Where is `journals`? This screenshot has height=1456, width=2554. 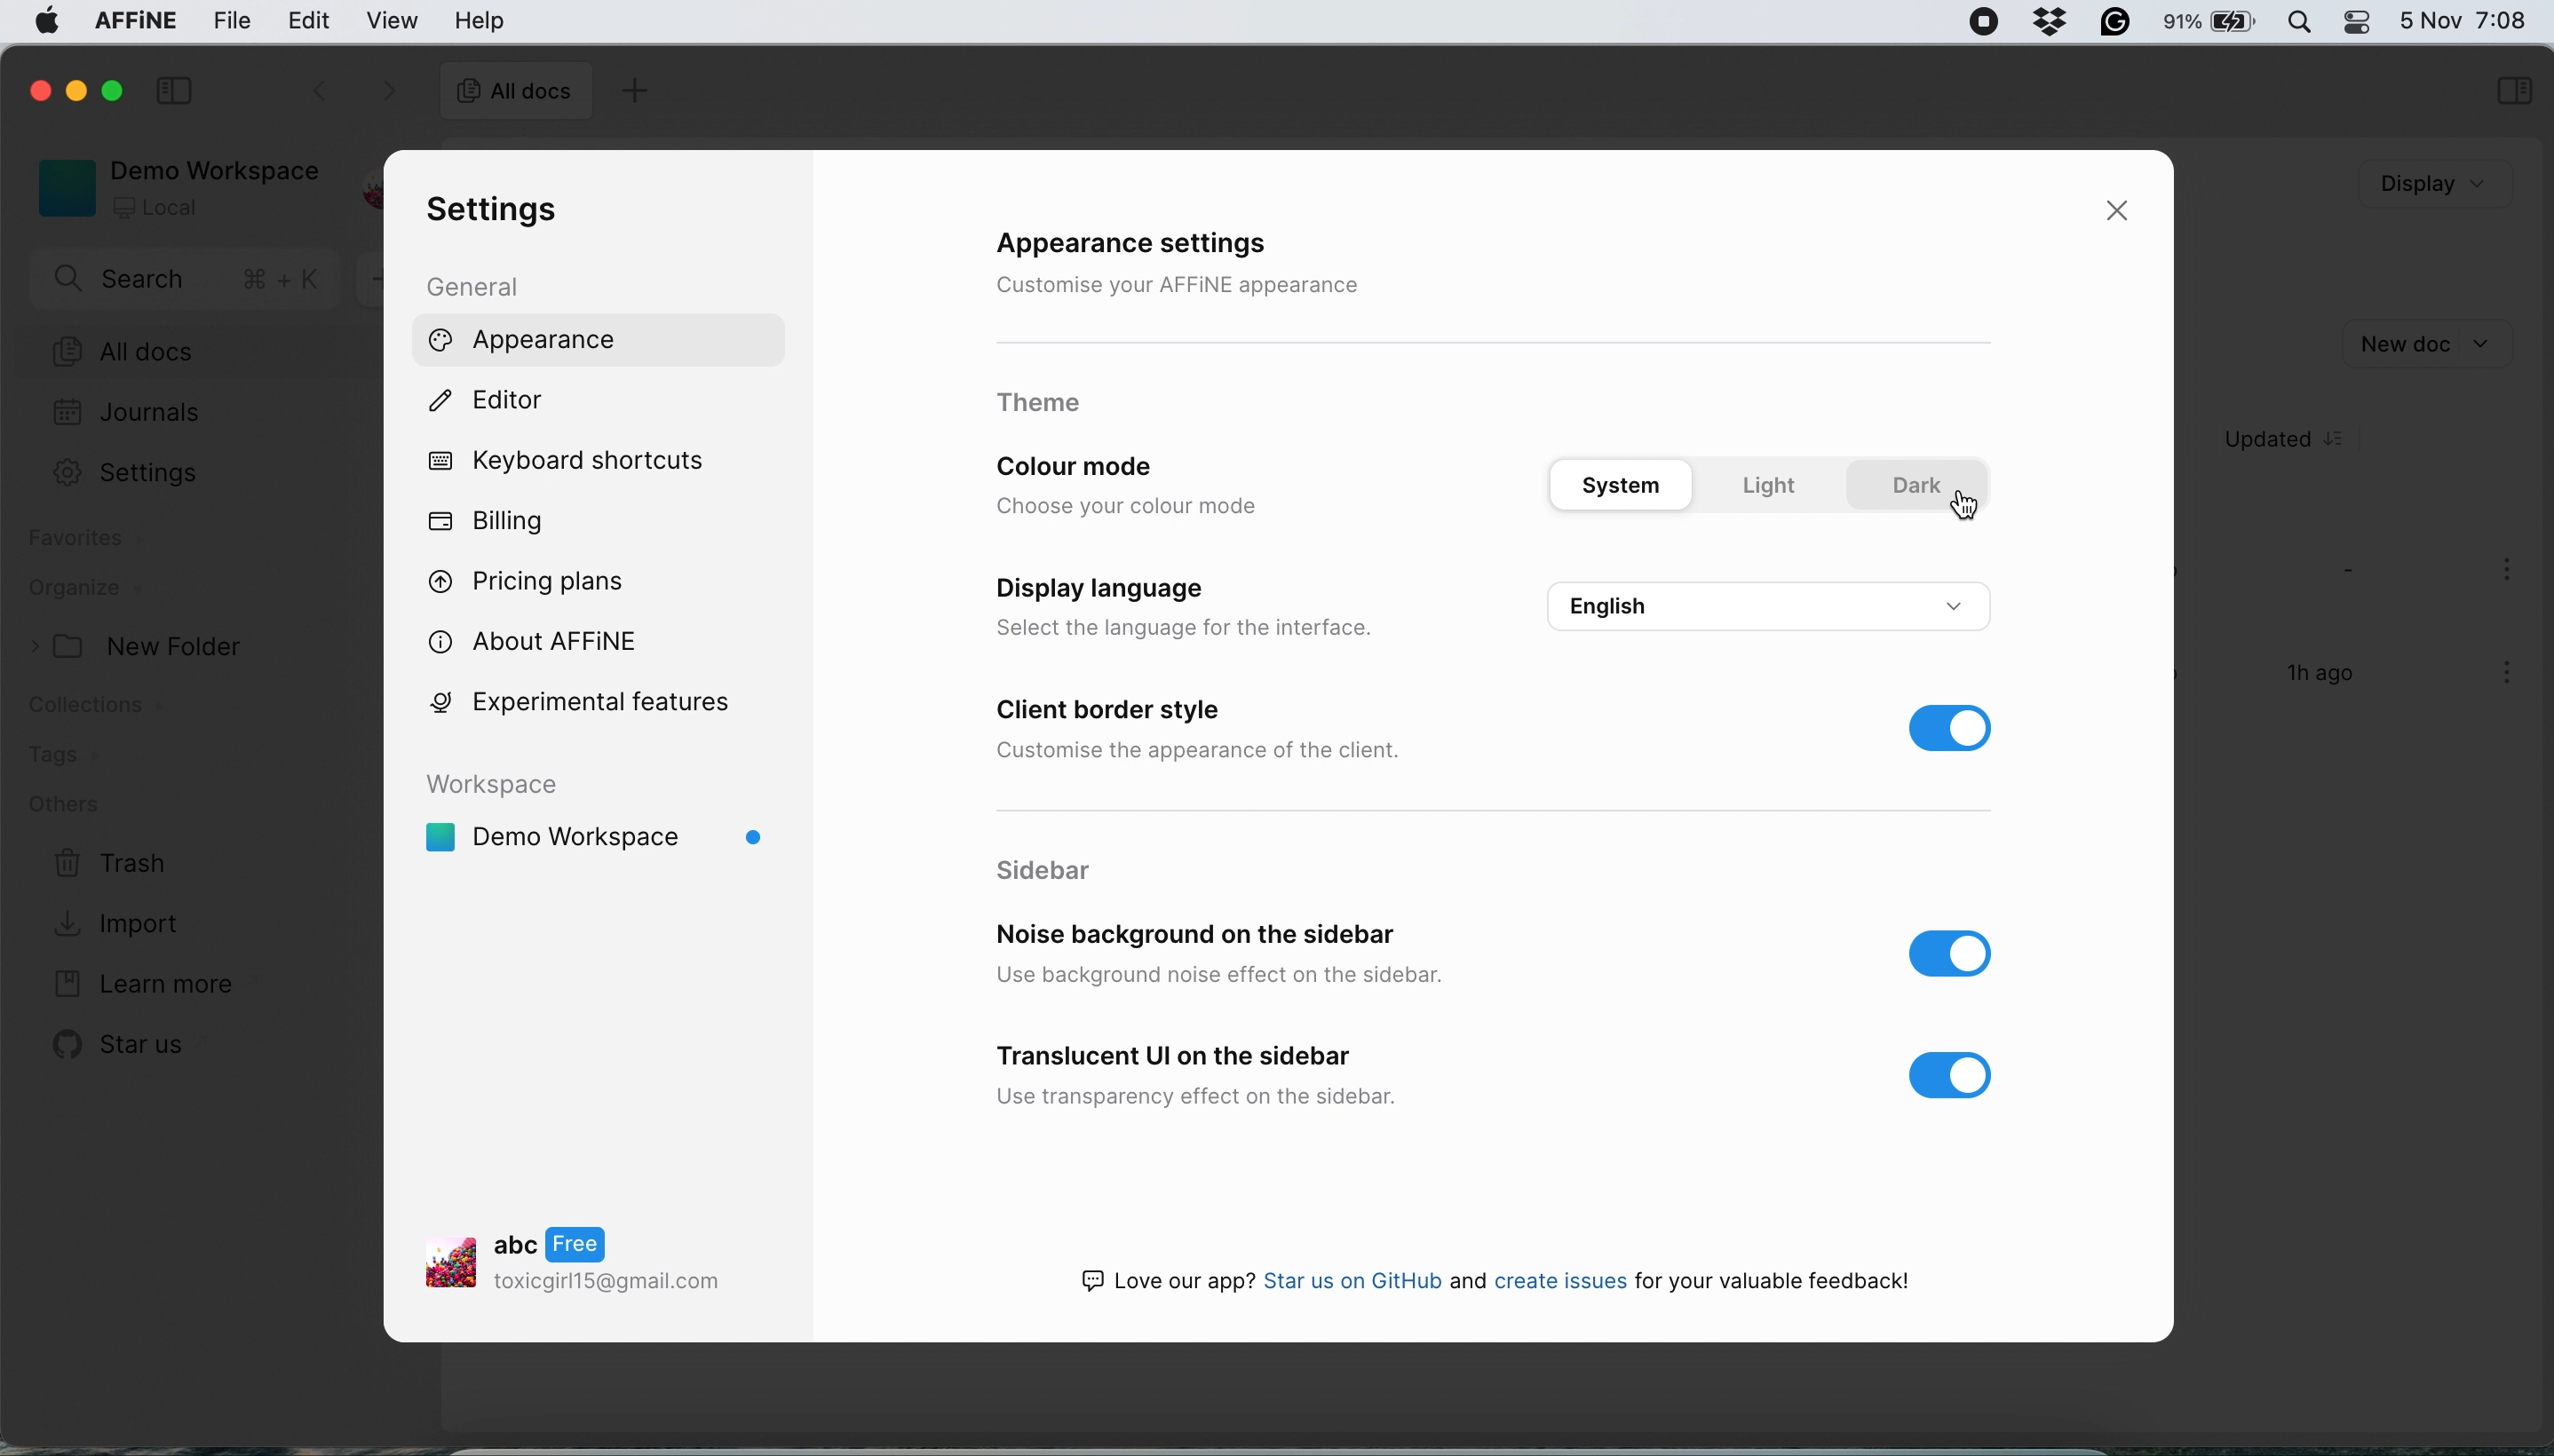 journals is located at coordinates (130, 410).